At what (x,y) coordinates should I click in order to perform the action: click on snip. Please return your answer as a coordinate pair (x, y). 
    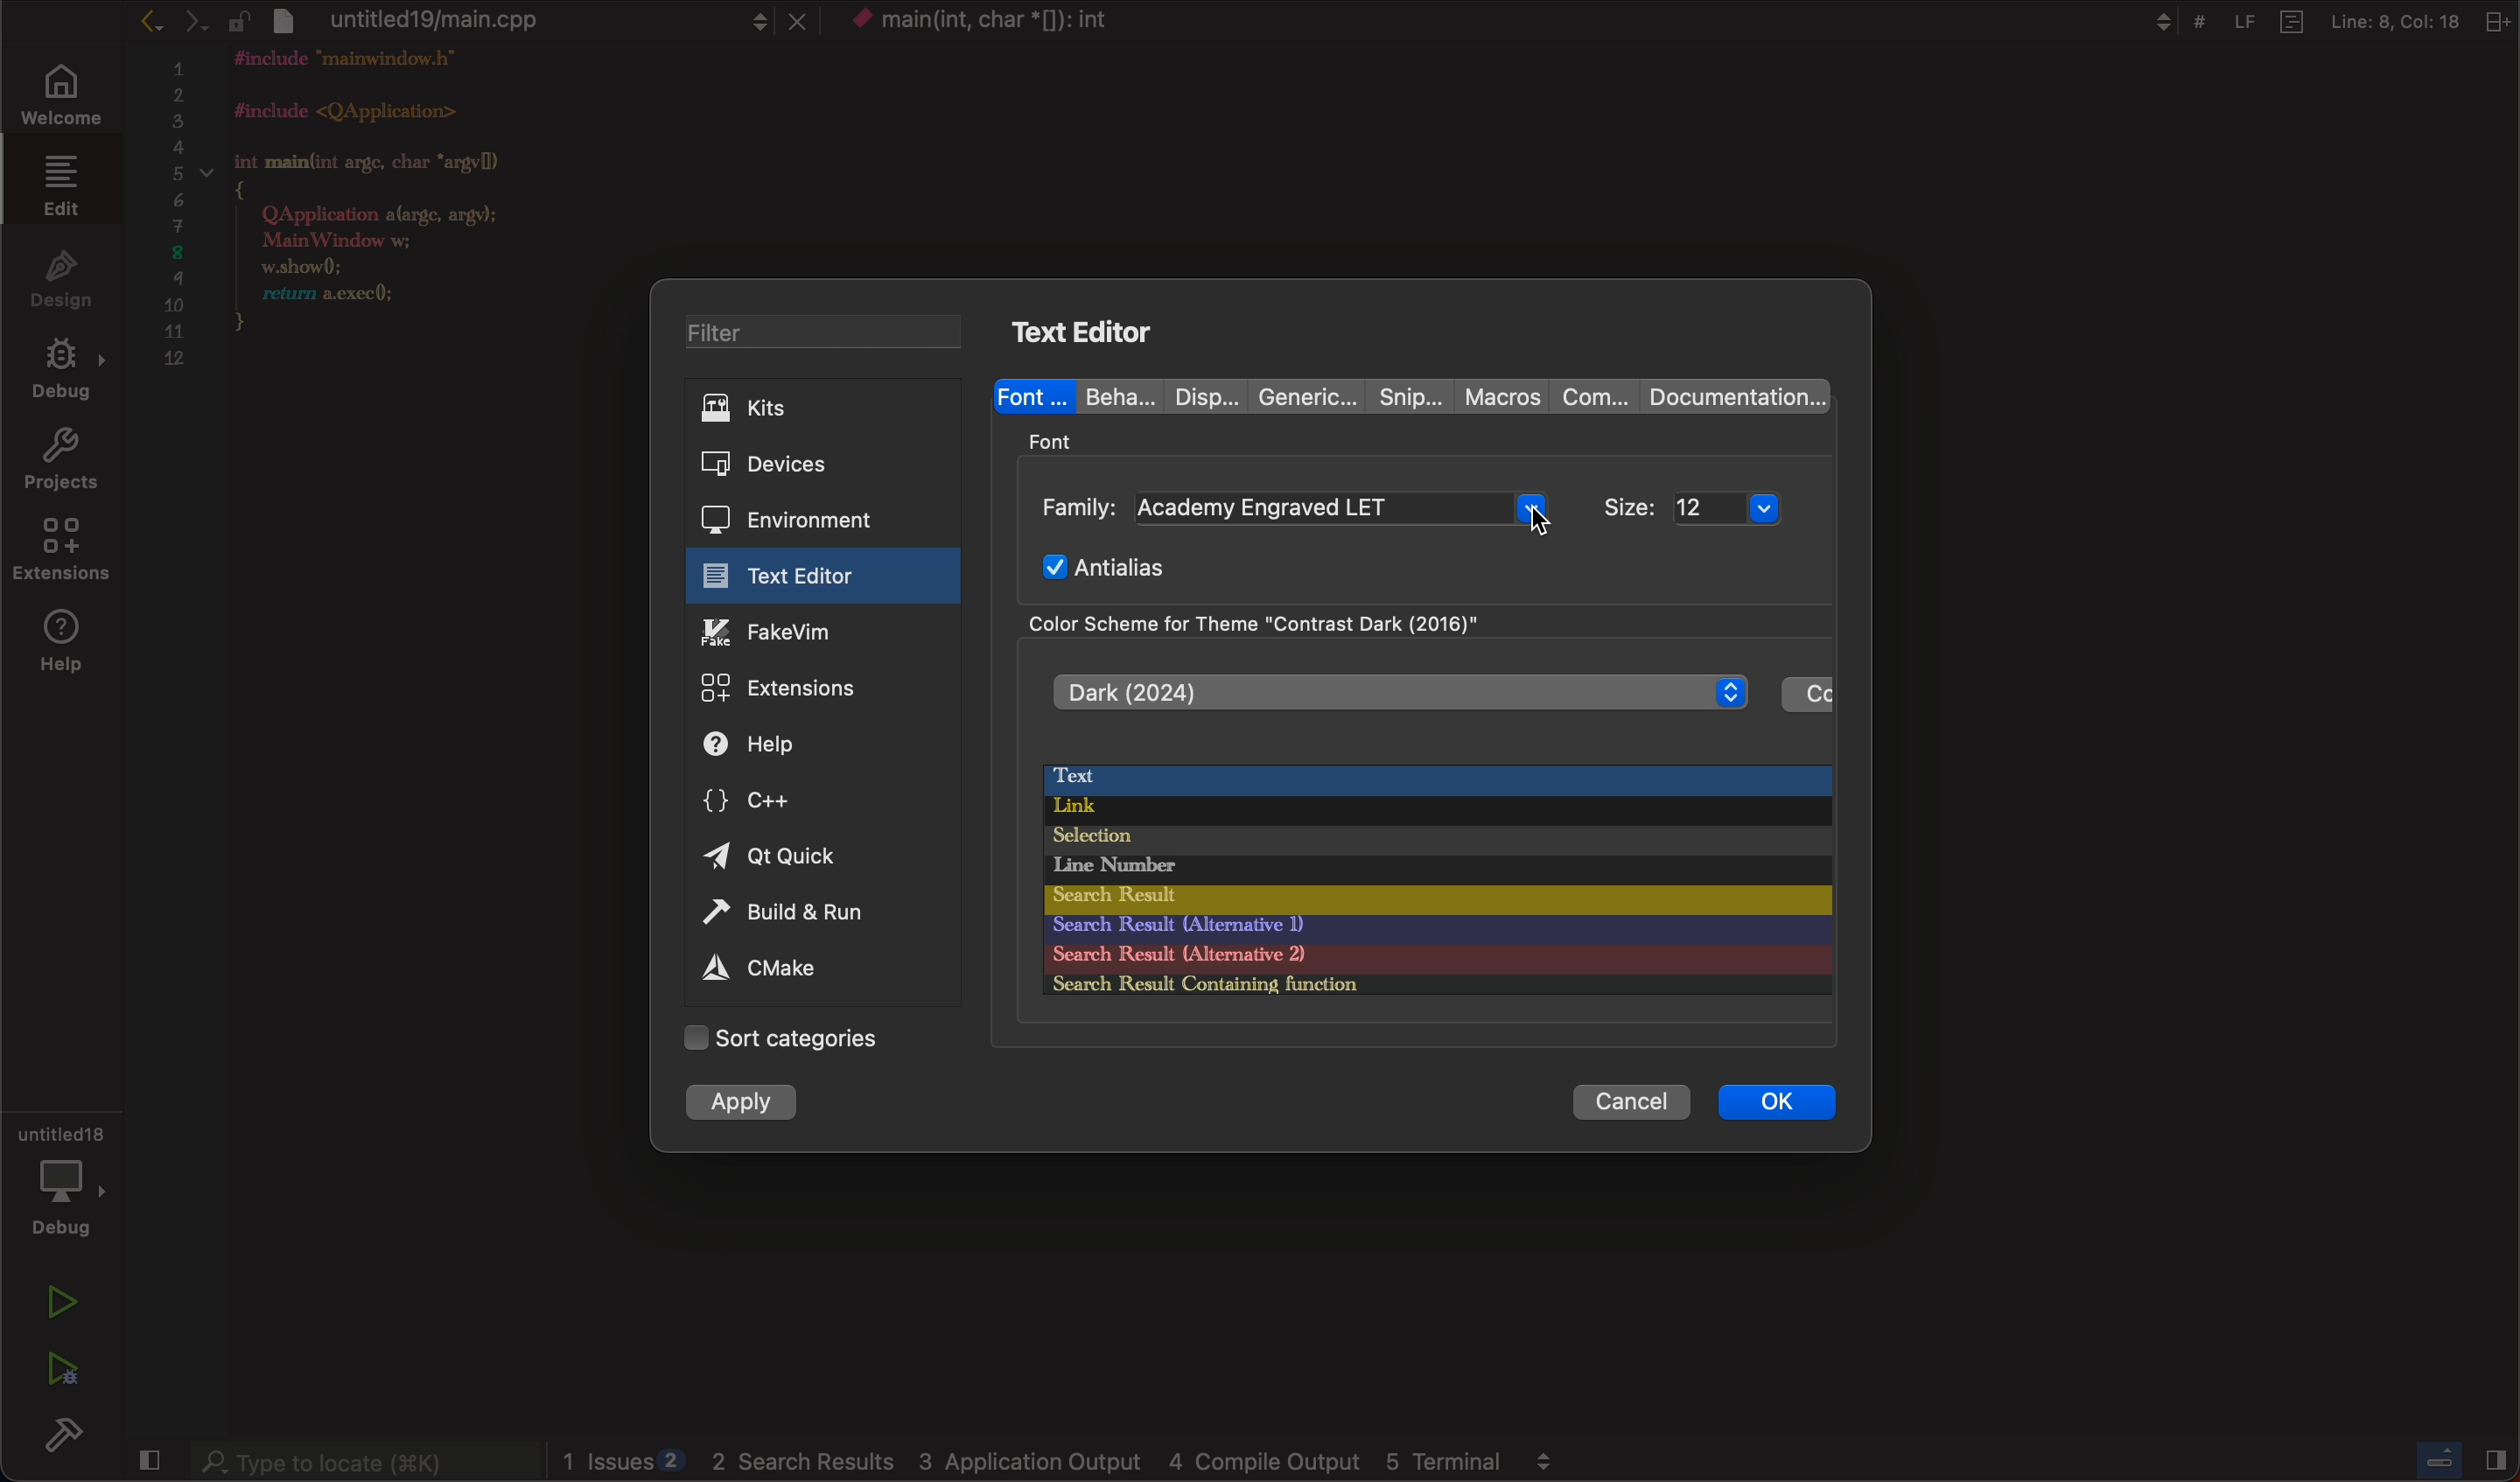
    Looking at the image, I should click on (1405, 393).